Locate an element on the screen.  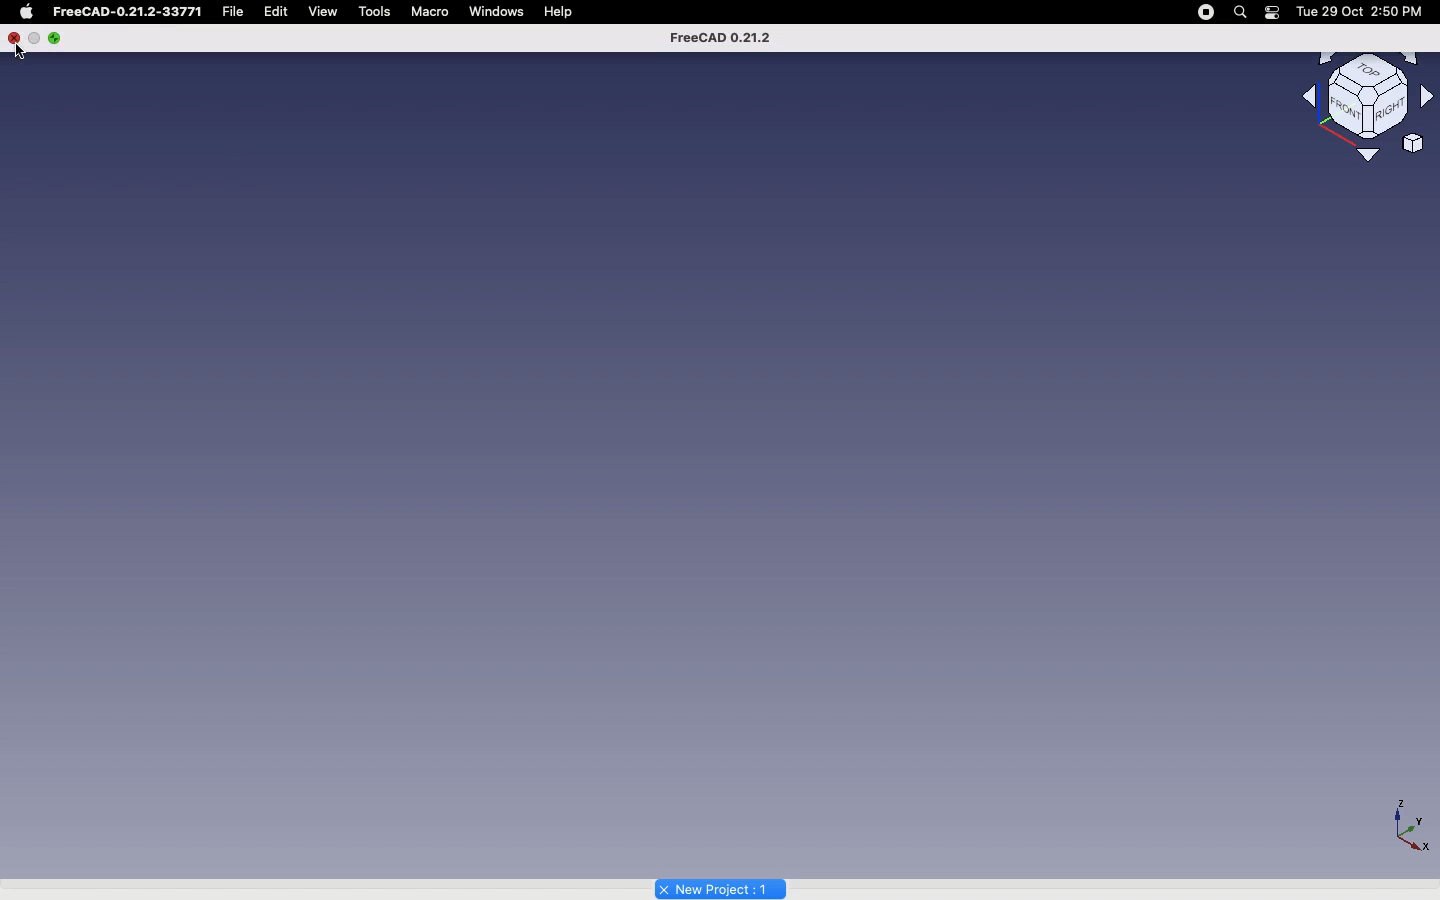
FreeCAD is located at coordinates (720, 37).